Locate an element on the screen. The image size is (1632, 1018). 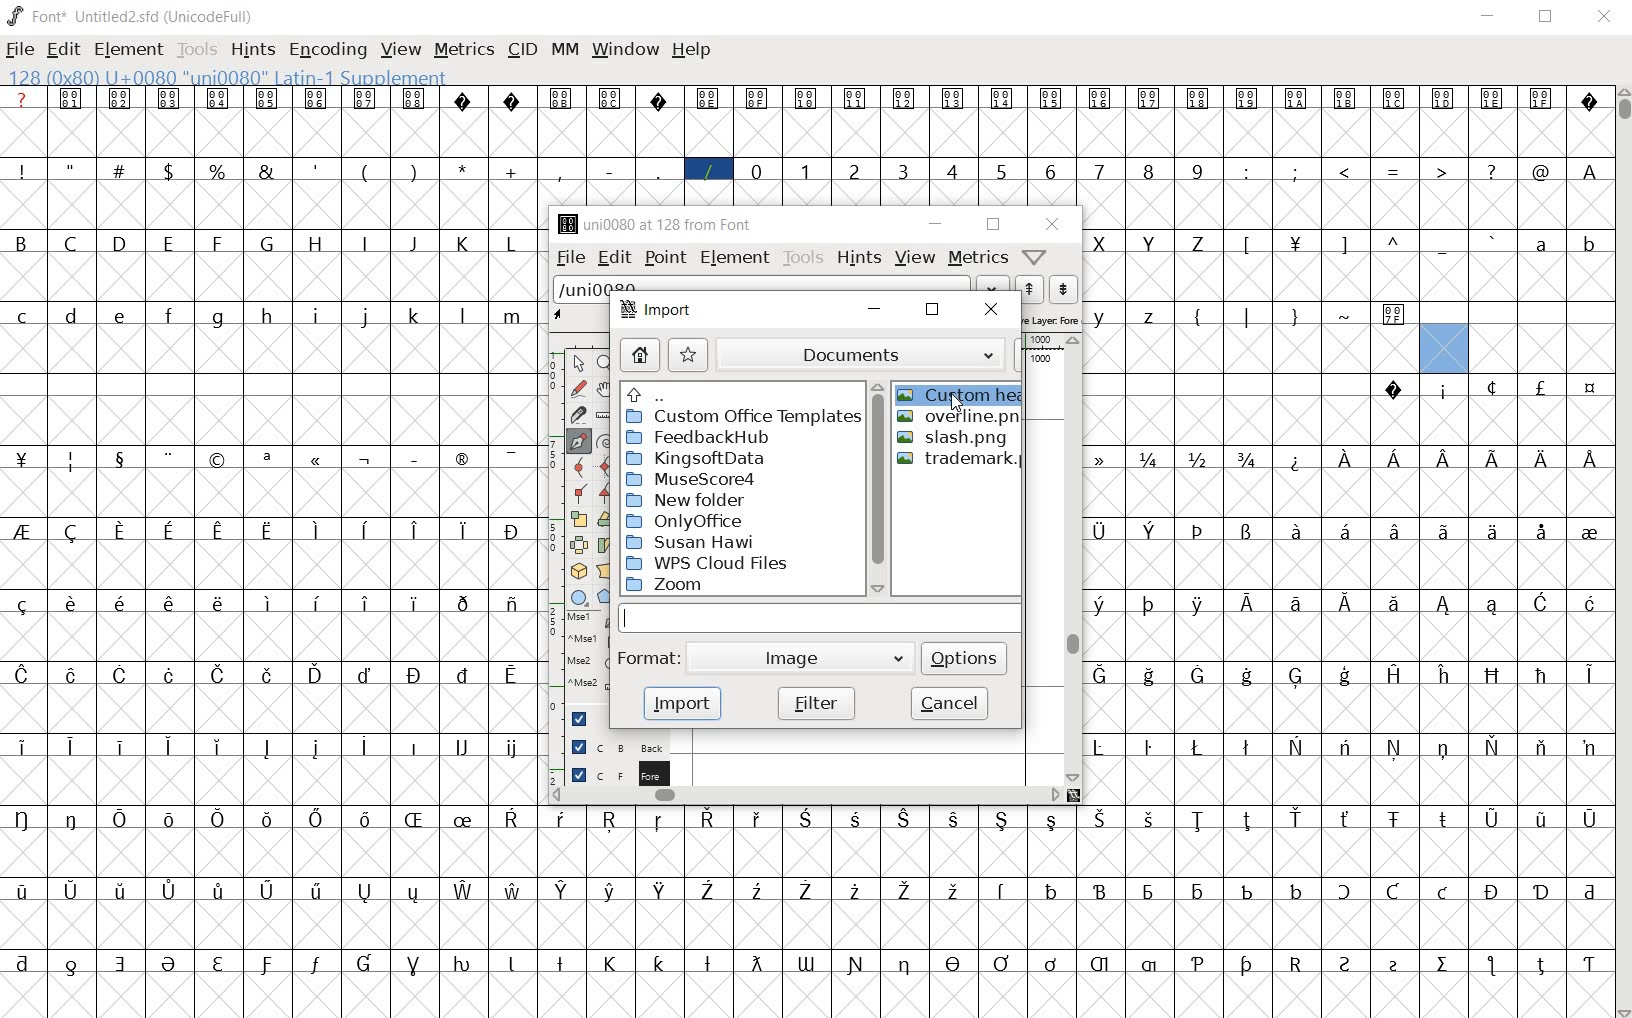
bookmark is located at coordinates (689, 353).